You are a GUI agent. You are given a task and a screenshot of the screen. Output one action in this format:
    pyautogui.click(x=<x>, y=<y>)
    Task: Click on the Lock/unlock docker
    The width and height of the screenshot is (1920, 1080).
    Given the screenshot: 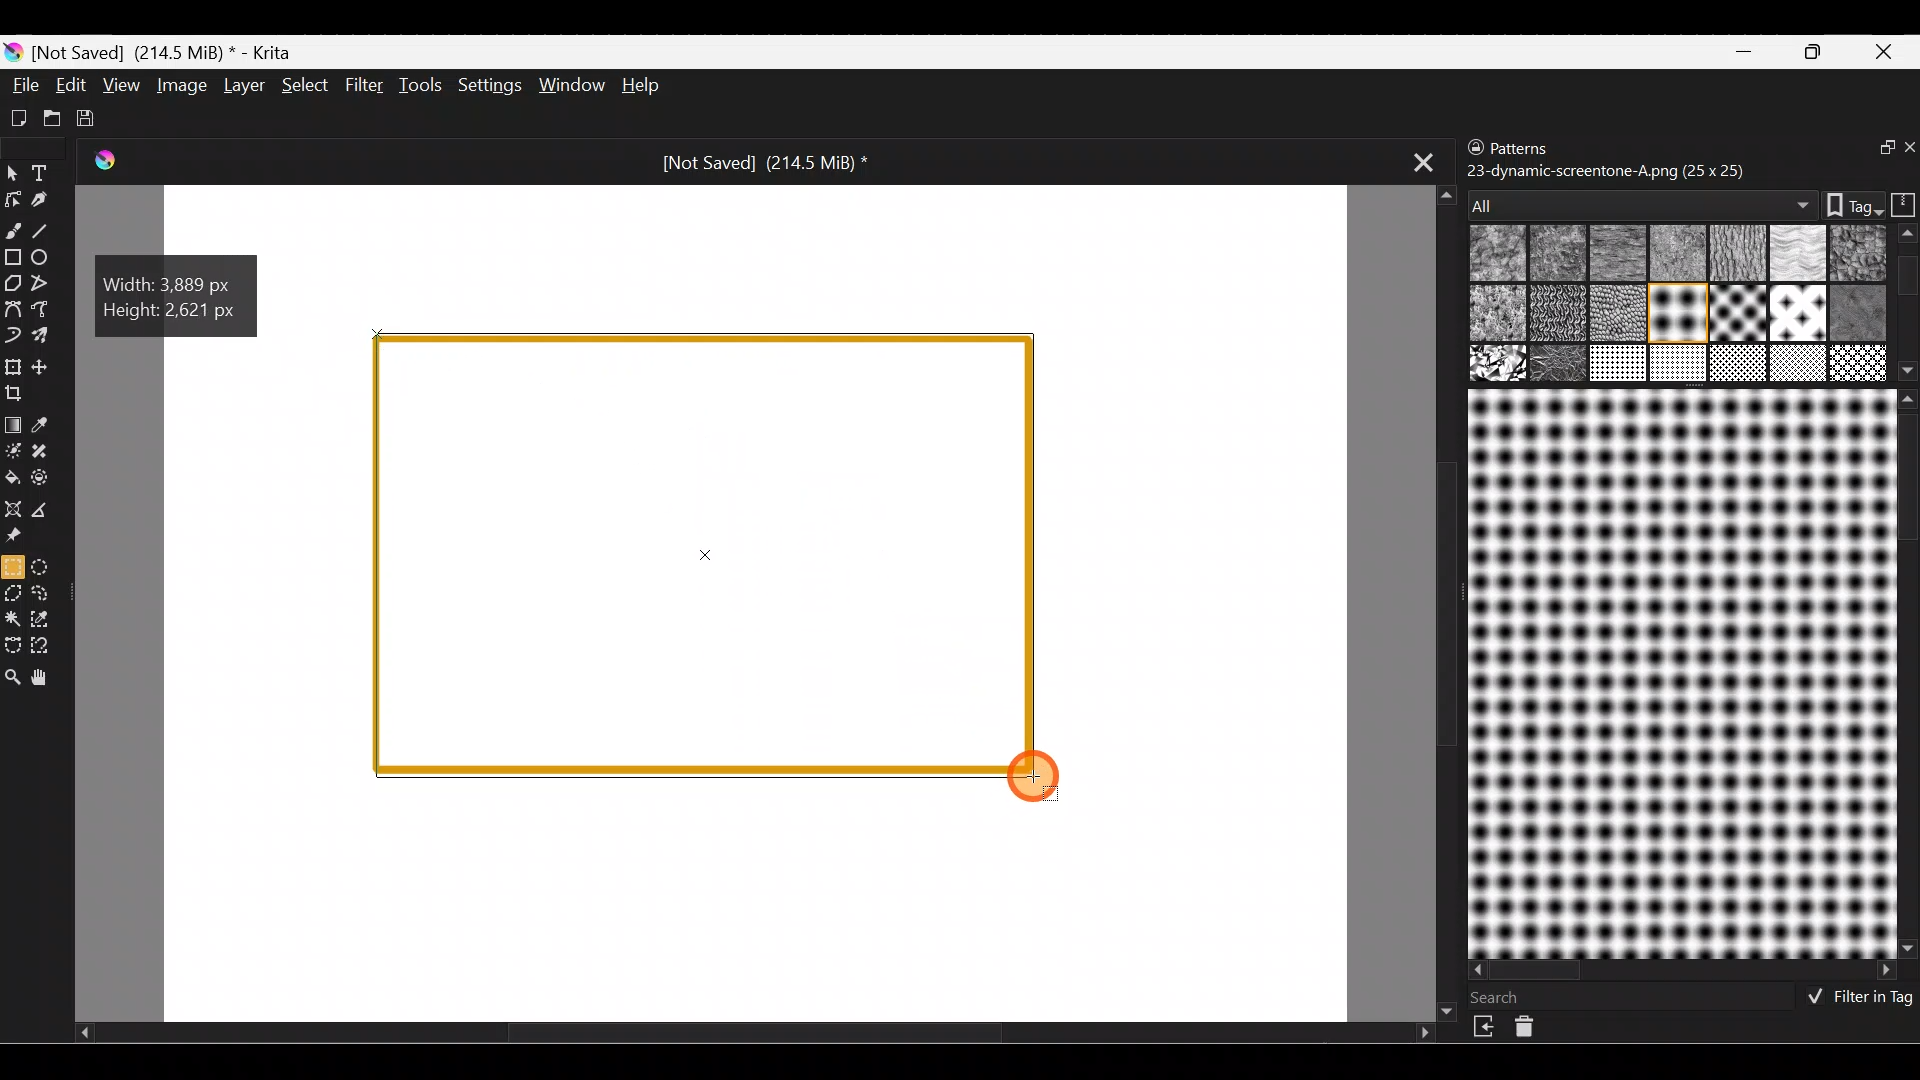 What is the action you would take?
    pyautogui.click(x=1471, y=149)
    